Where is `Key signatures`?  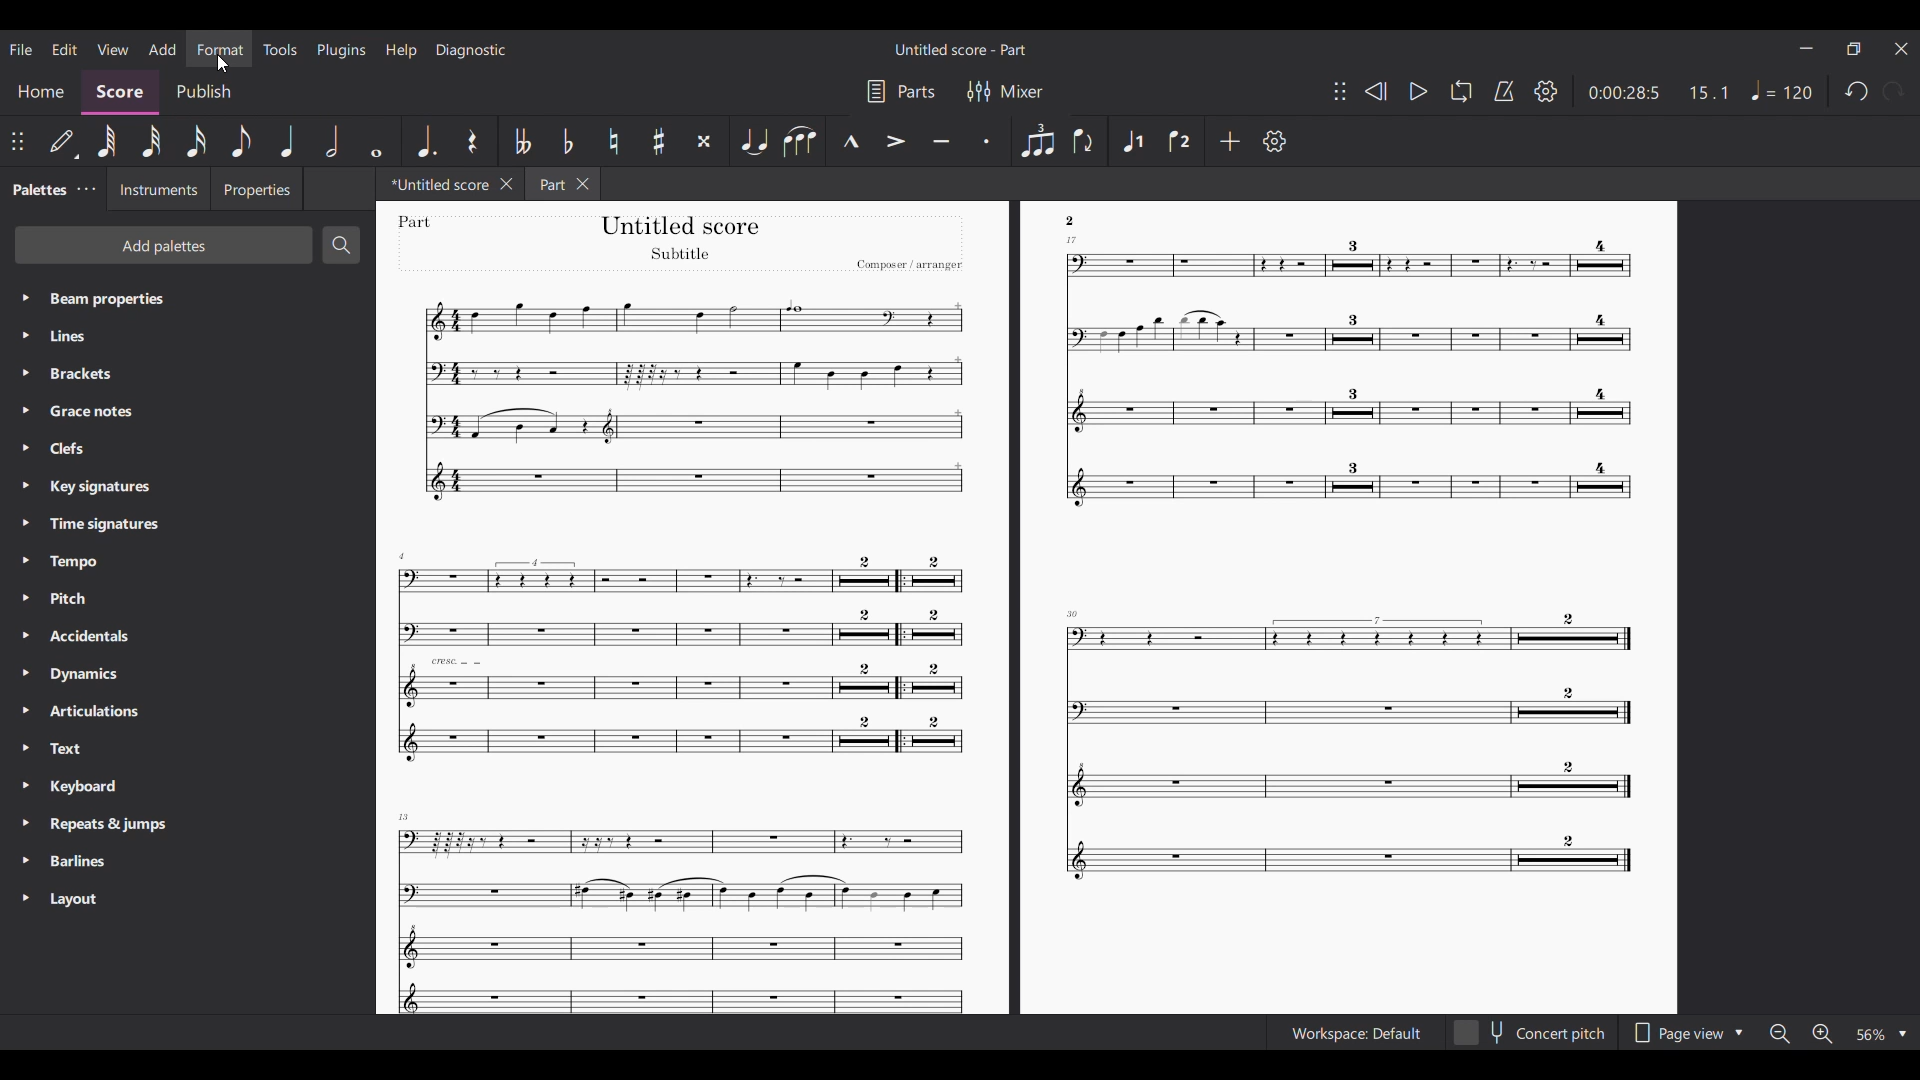 Key signatures is located at coordinates (92, 489).